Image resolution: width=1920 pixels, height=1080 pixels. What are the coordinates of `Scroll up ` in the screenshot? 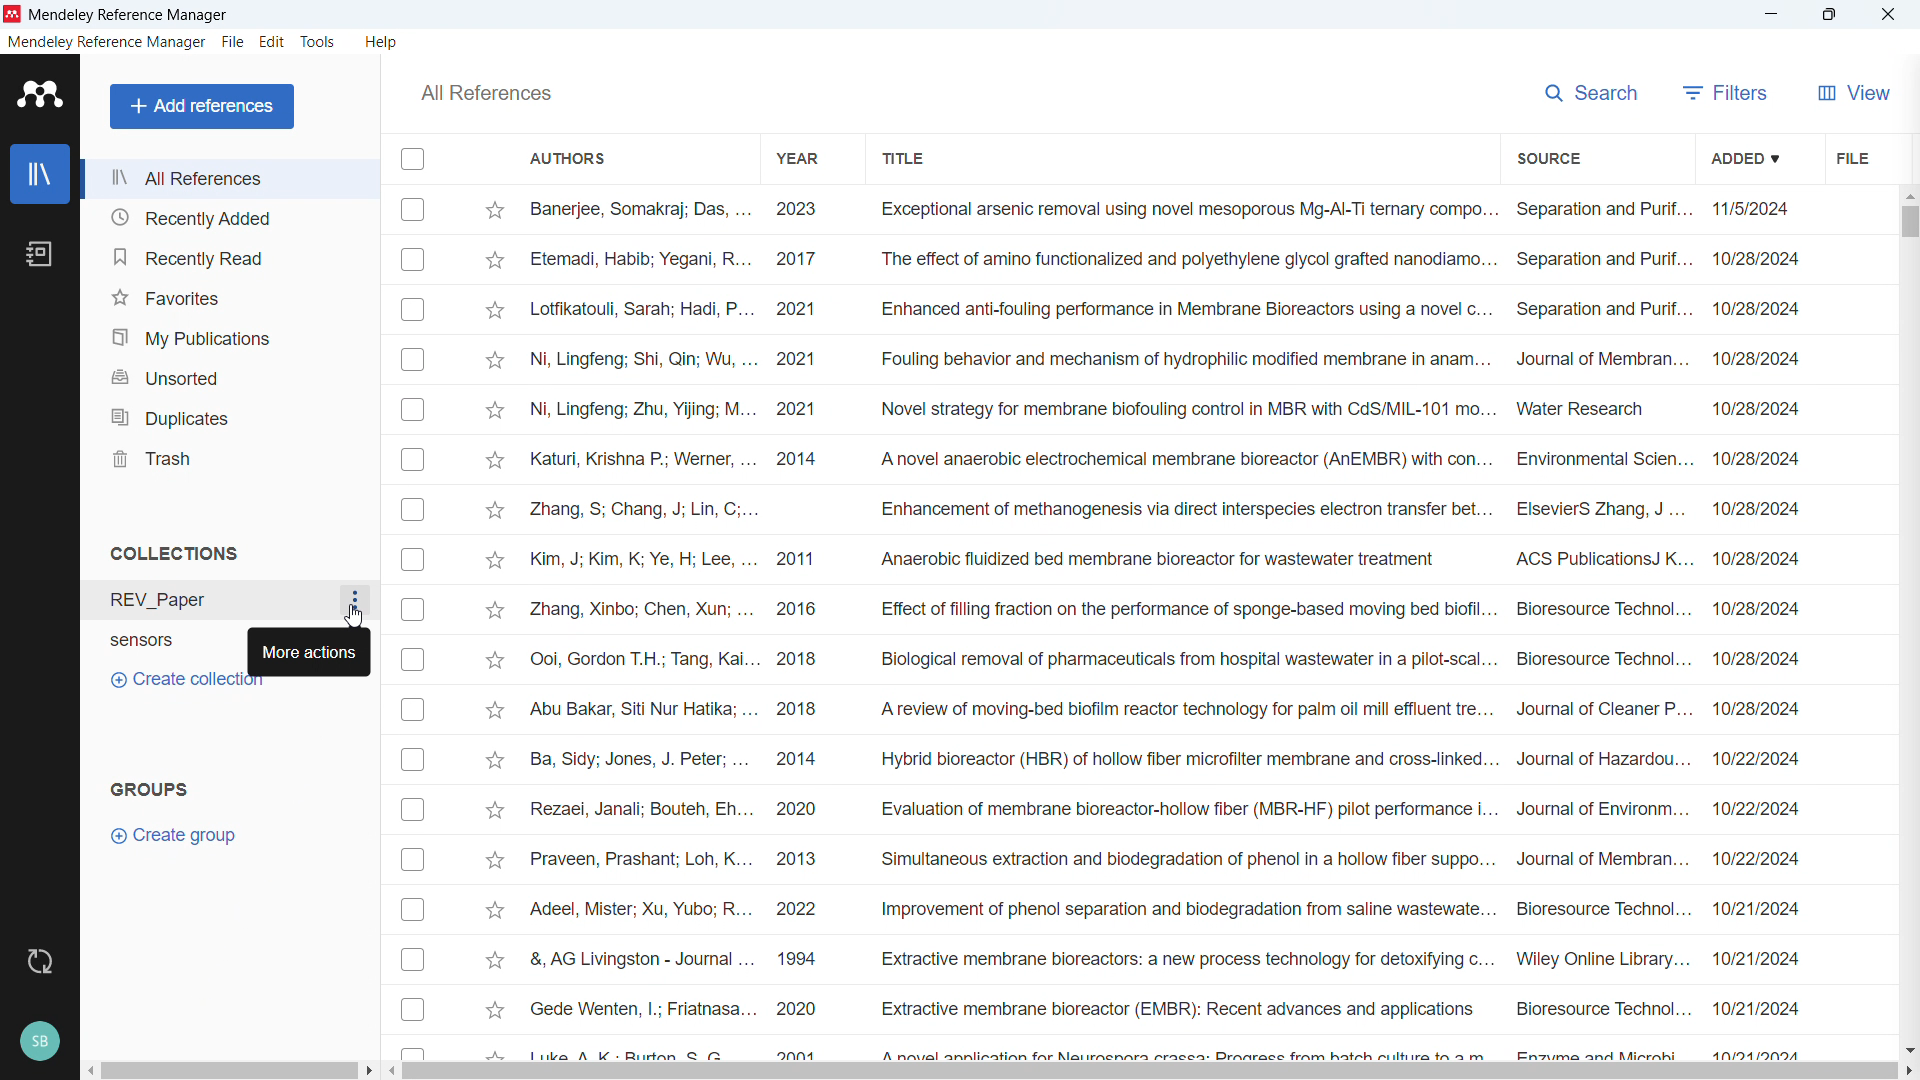 It's located at (1908, 194).